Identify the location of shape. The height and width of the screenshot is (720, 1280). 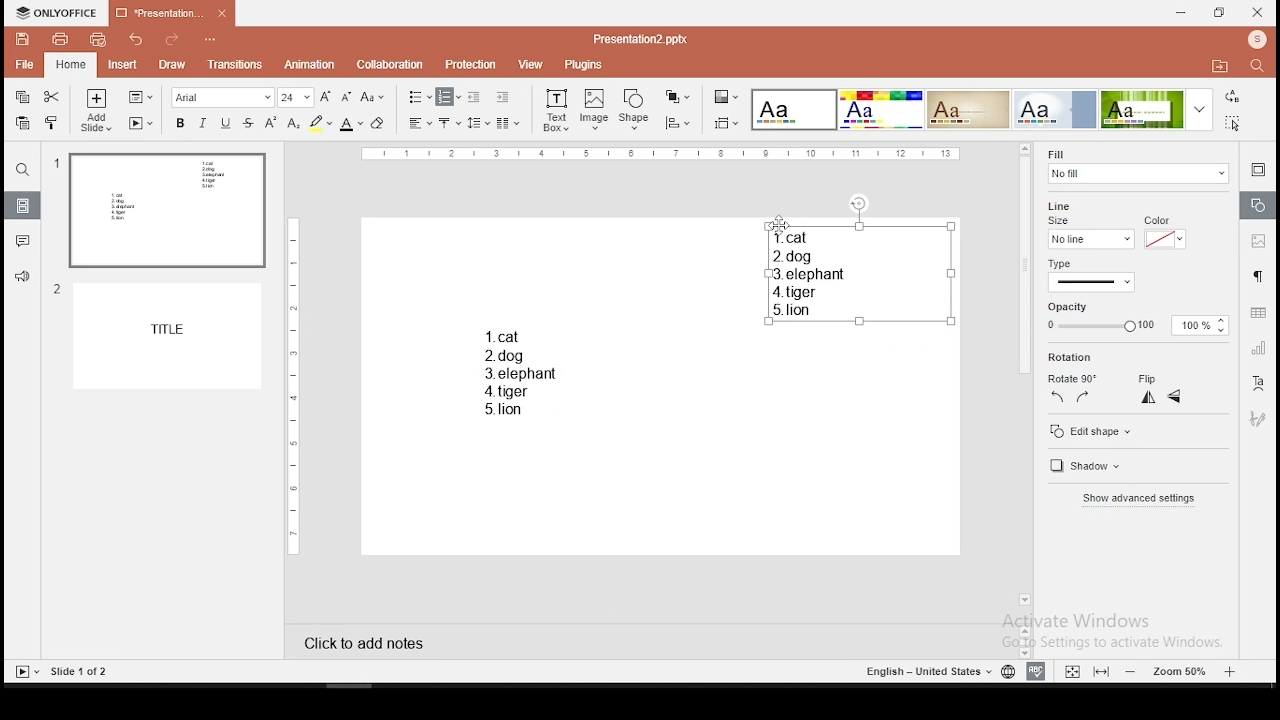
(635, 111).